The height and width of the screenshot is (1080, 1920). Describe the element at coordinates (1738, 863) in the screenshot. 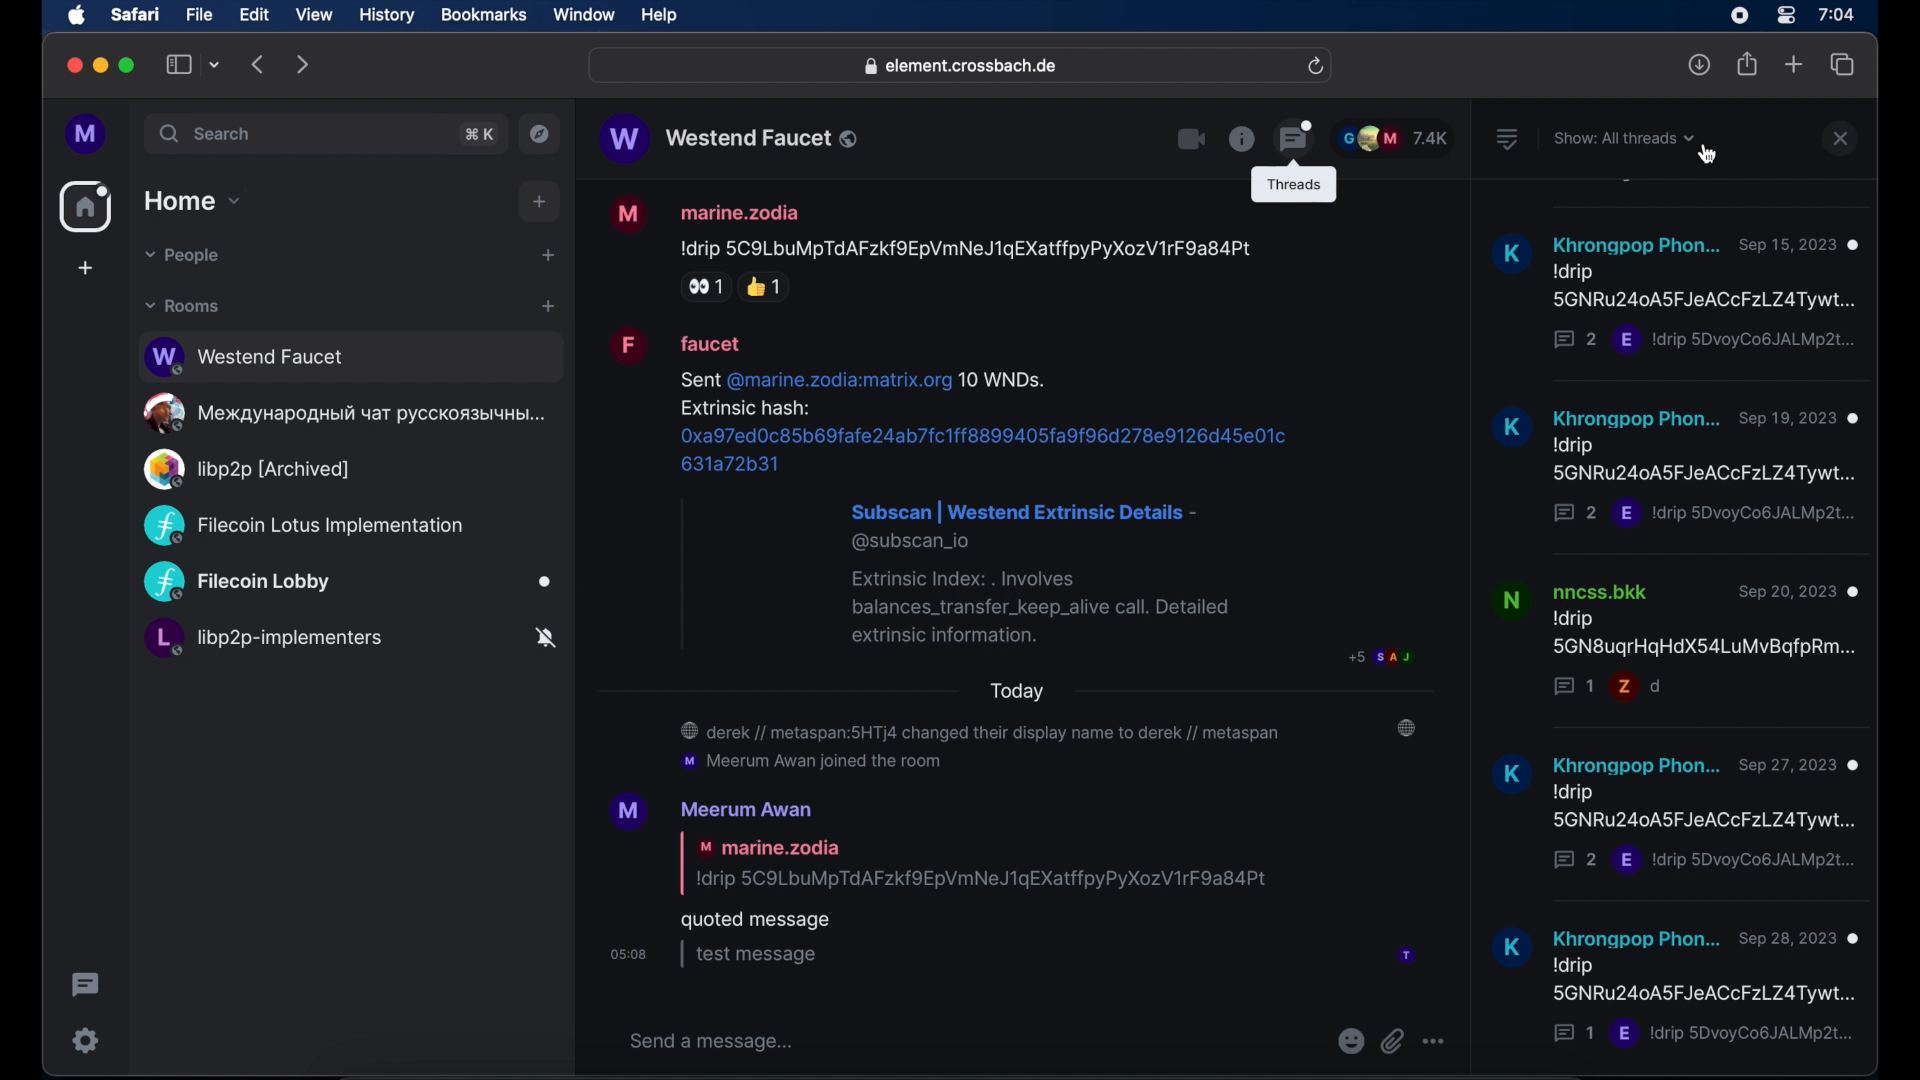

I see `E Idrip 5DvoyCo6JALMp2t...` at that location.